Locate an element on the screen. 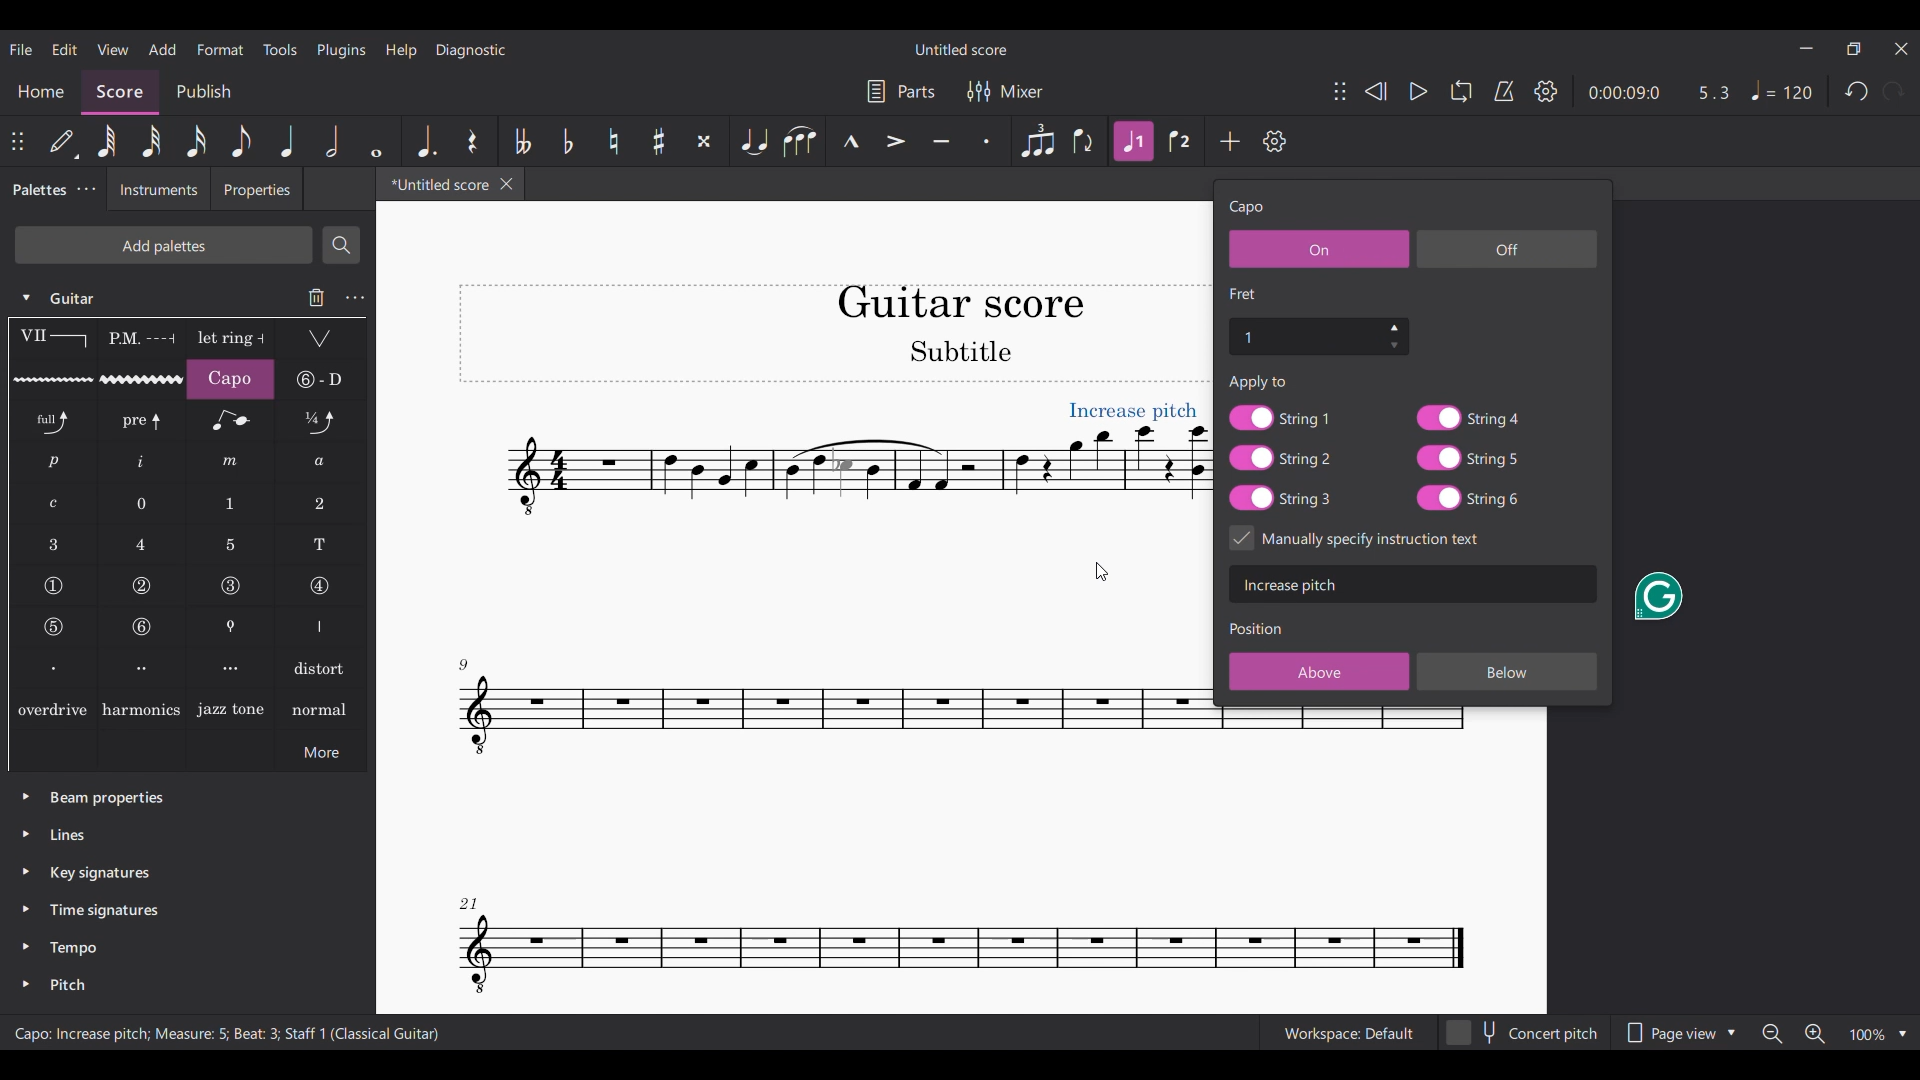 This screenshot has height=1080, width=1920. Tools menu is located at coordinates (279, 49).